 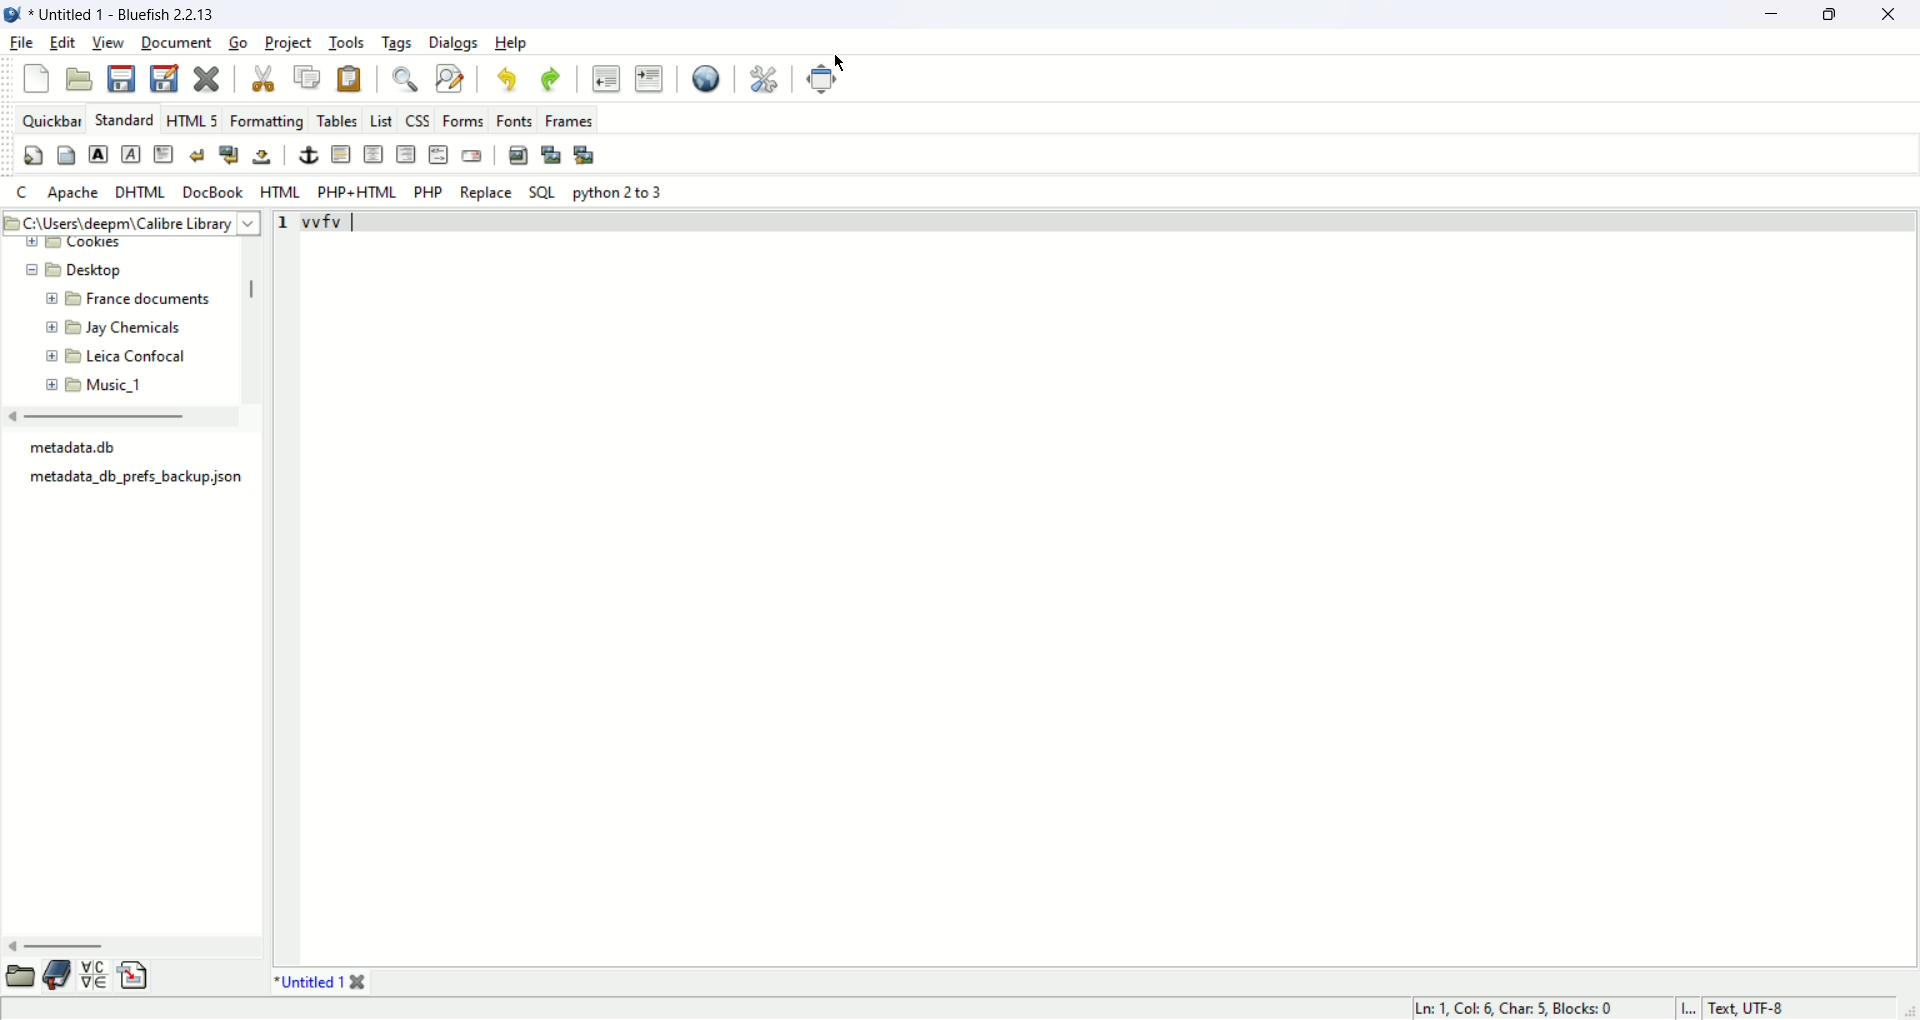 I want to click on save, so click(x=119, y=77).